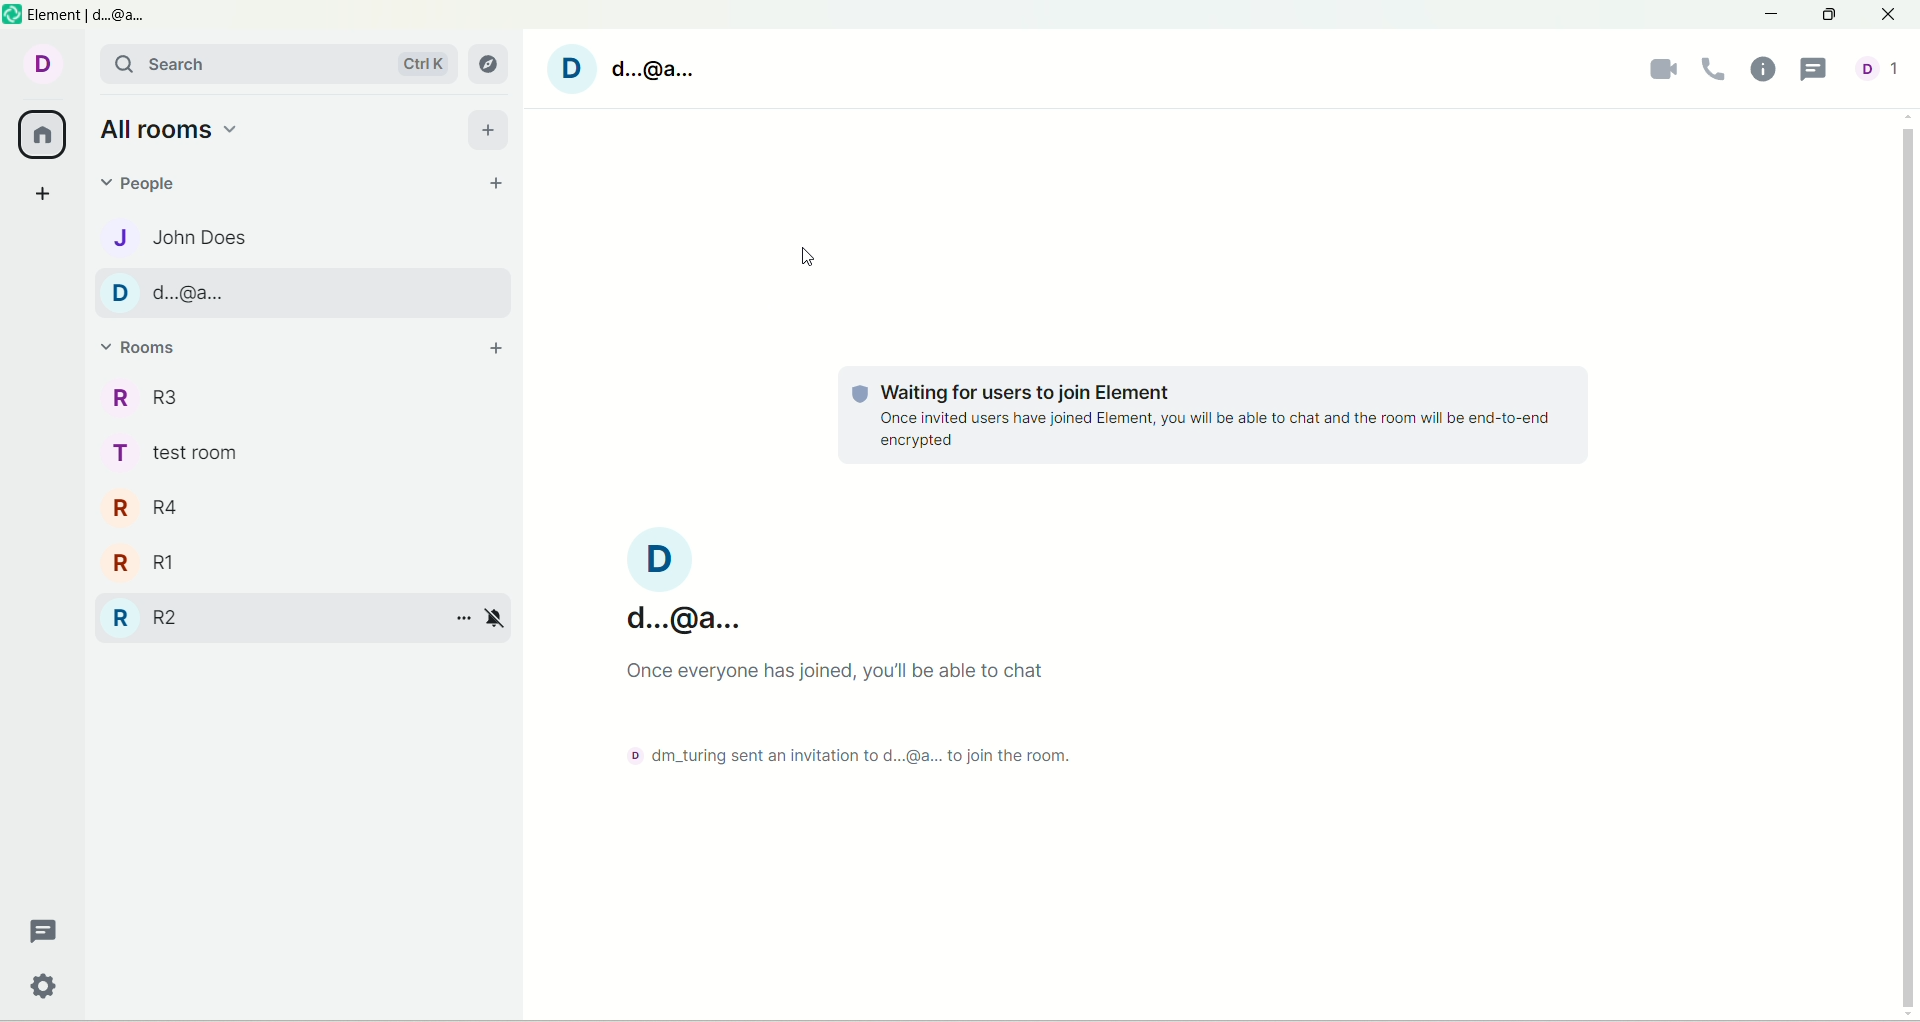 This screenshot has width=1920, height=1022. What do you see at coordinates (45, 132) in the screenshot?
I see `all rooms` at bounding box center [45, 132].